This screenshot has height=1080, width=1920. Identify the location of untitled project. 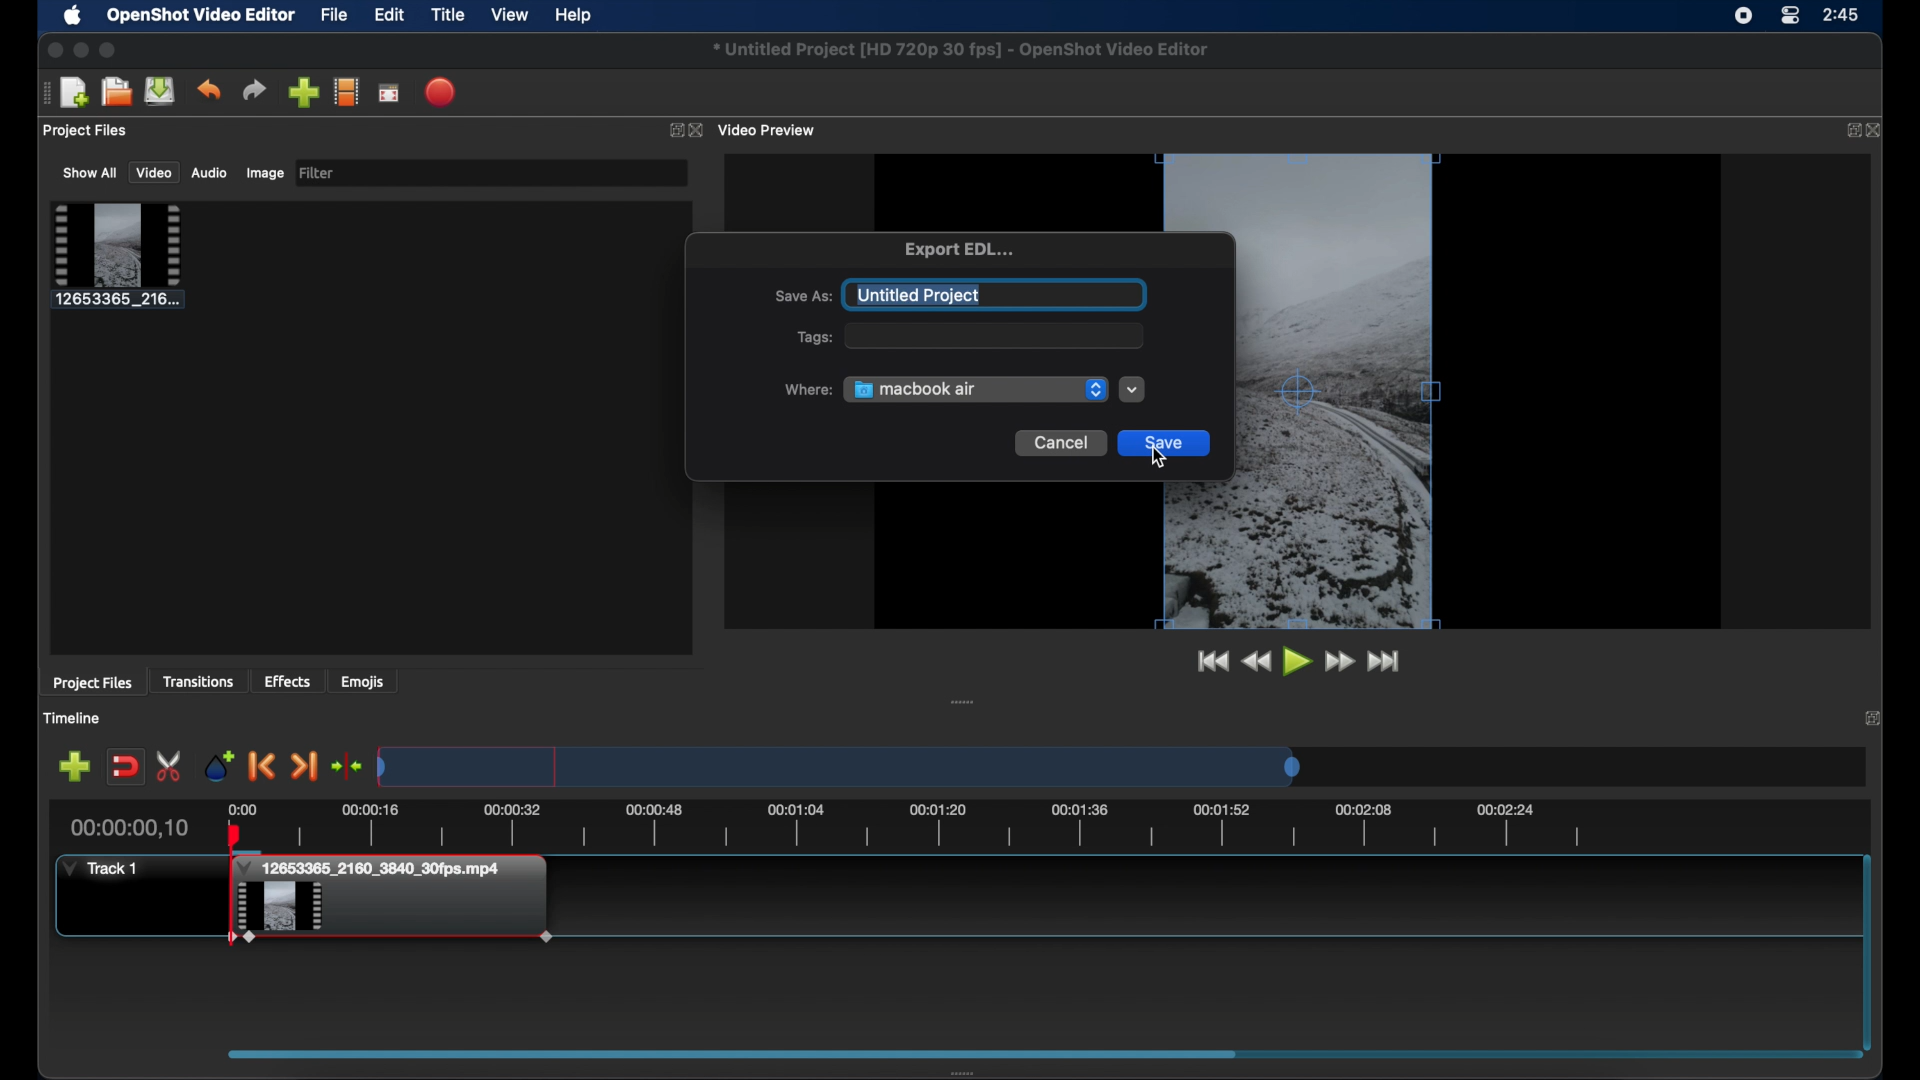
(920, 293).